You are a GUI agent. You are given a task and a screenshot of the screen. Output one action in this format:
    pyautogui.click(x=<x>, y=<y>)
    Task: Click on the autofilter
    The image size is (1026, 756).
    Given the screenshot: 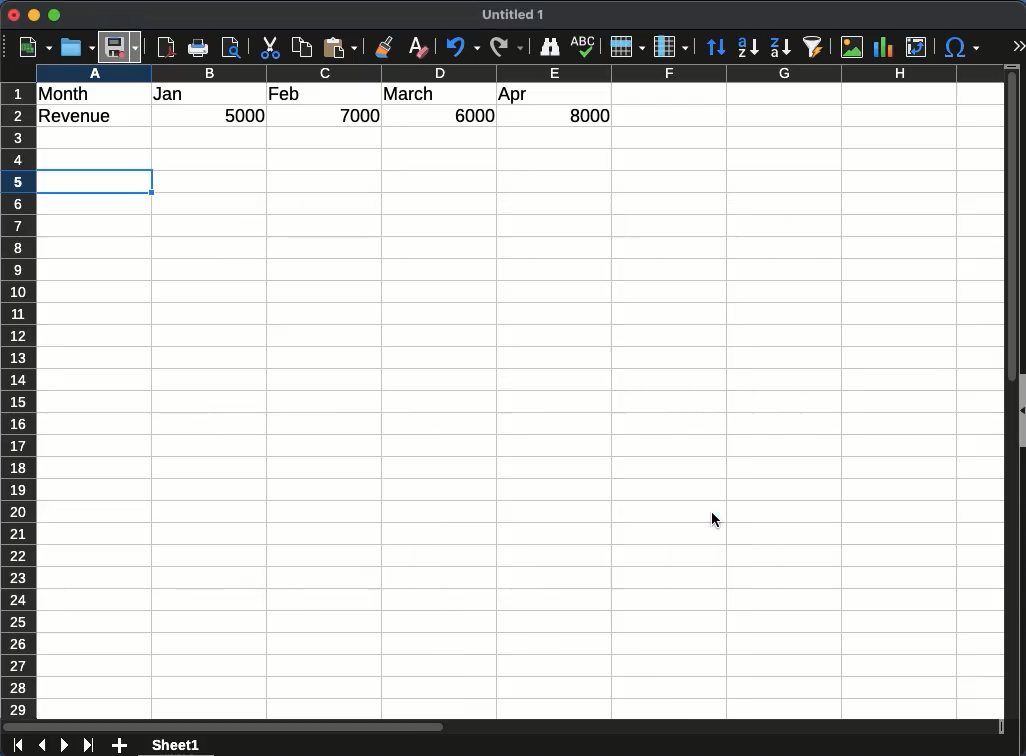 What is the action you would take?
    pyautogui.click(x=813, y=47)
    